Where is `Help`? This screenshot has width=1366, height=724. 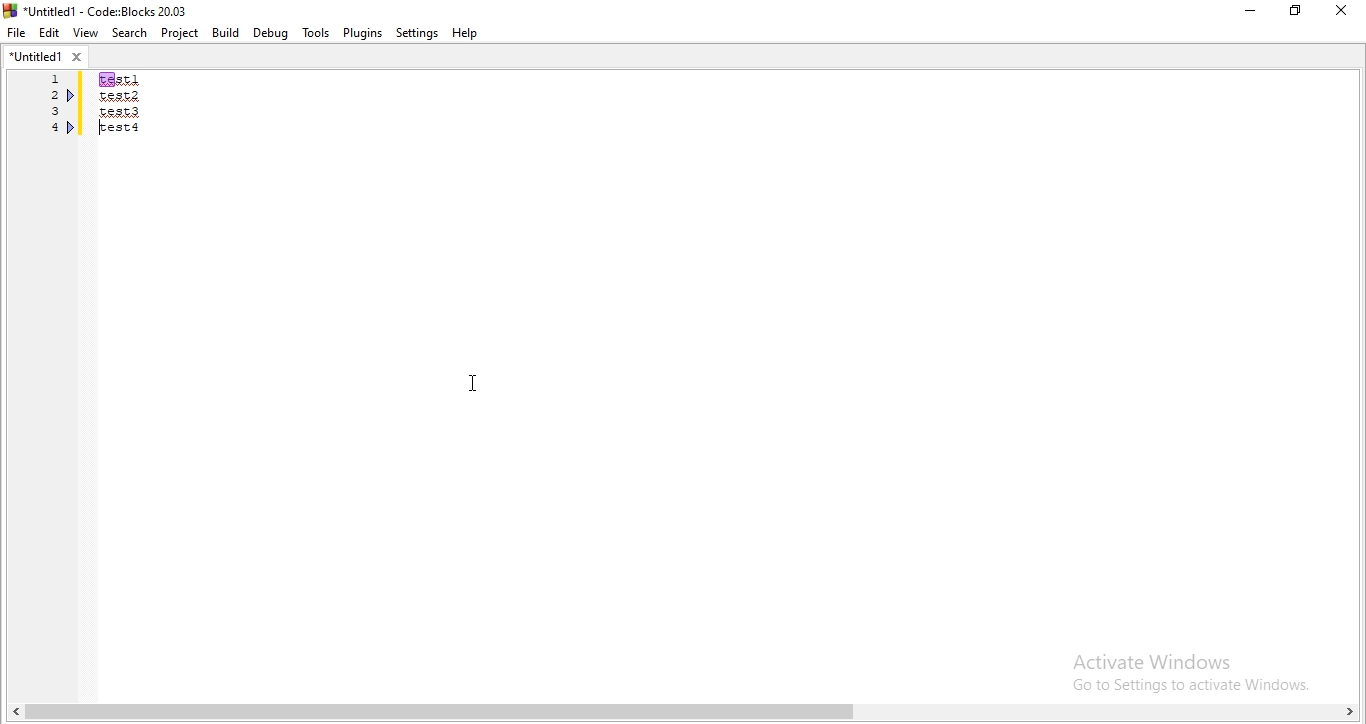
Help is located at coordinates (469, 35).